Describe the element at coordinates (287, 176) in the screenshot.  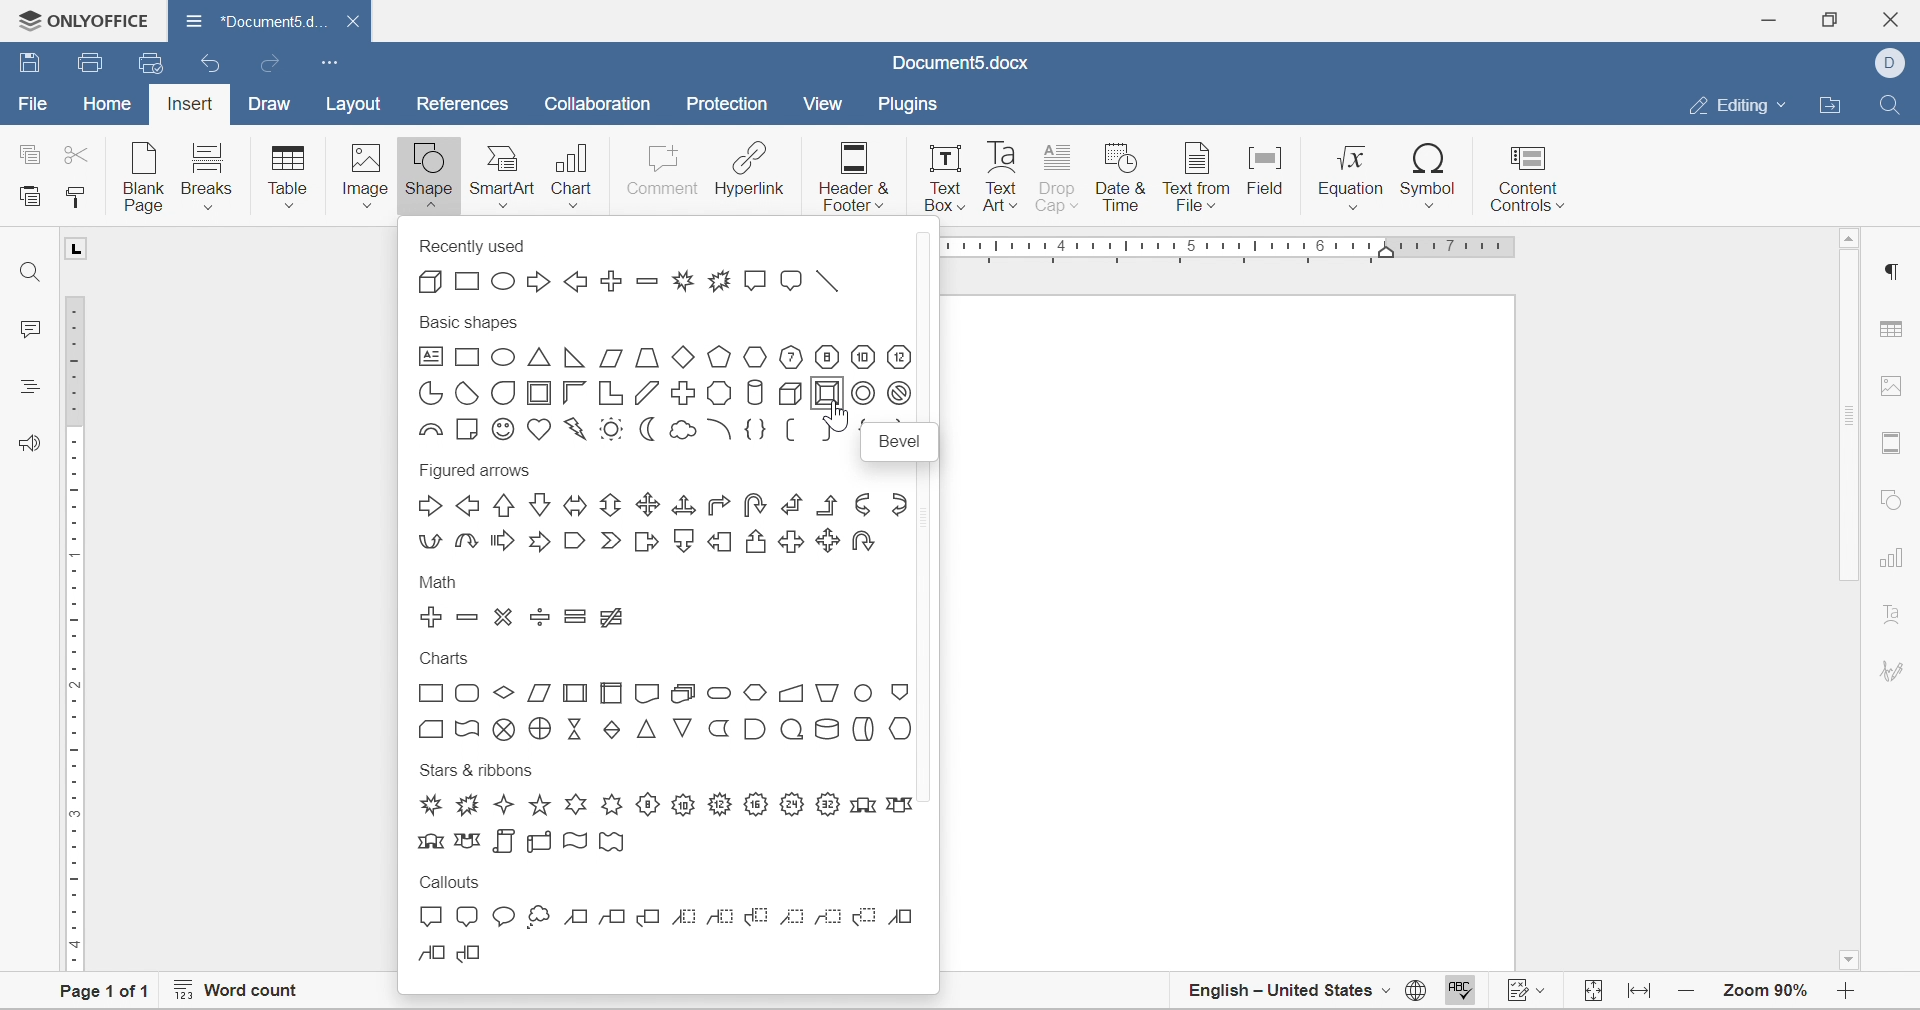
I see `table` at that location.